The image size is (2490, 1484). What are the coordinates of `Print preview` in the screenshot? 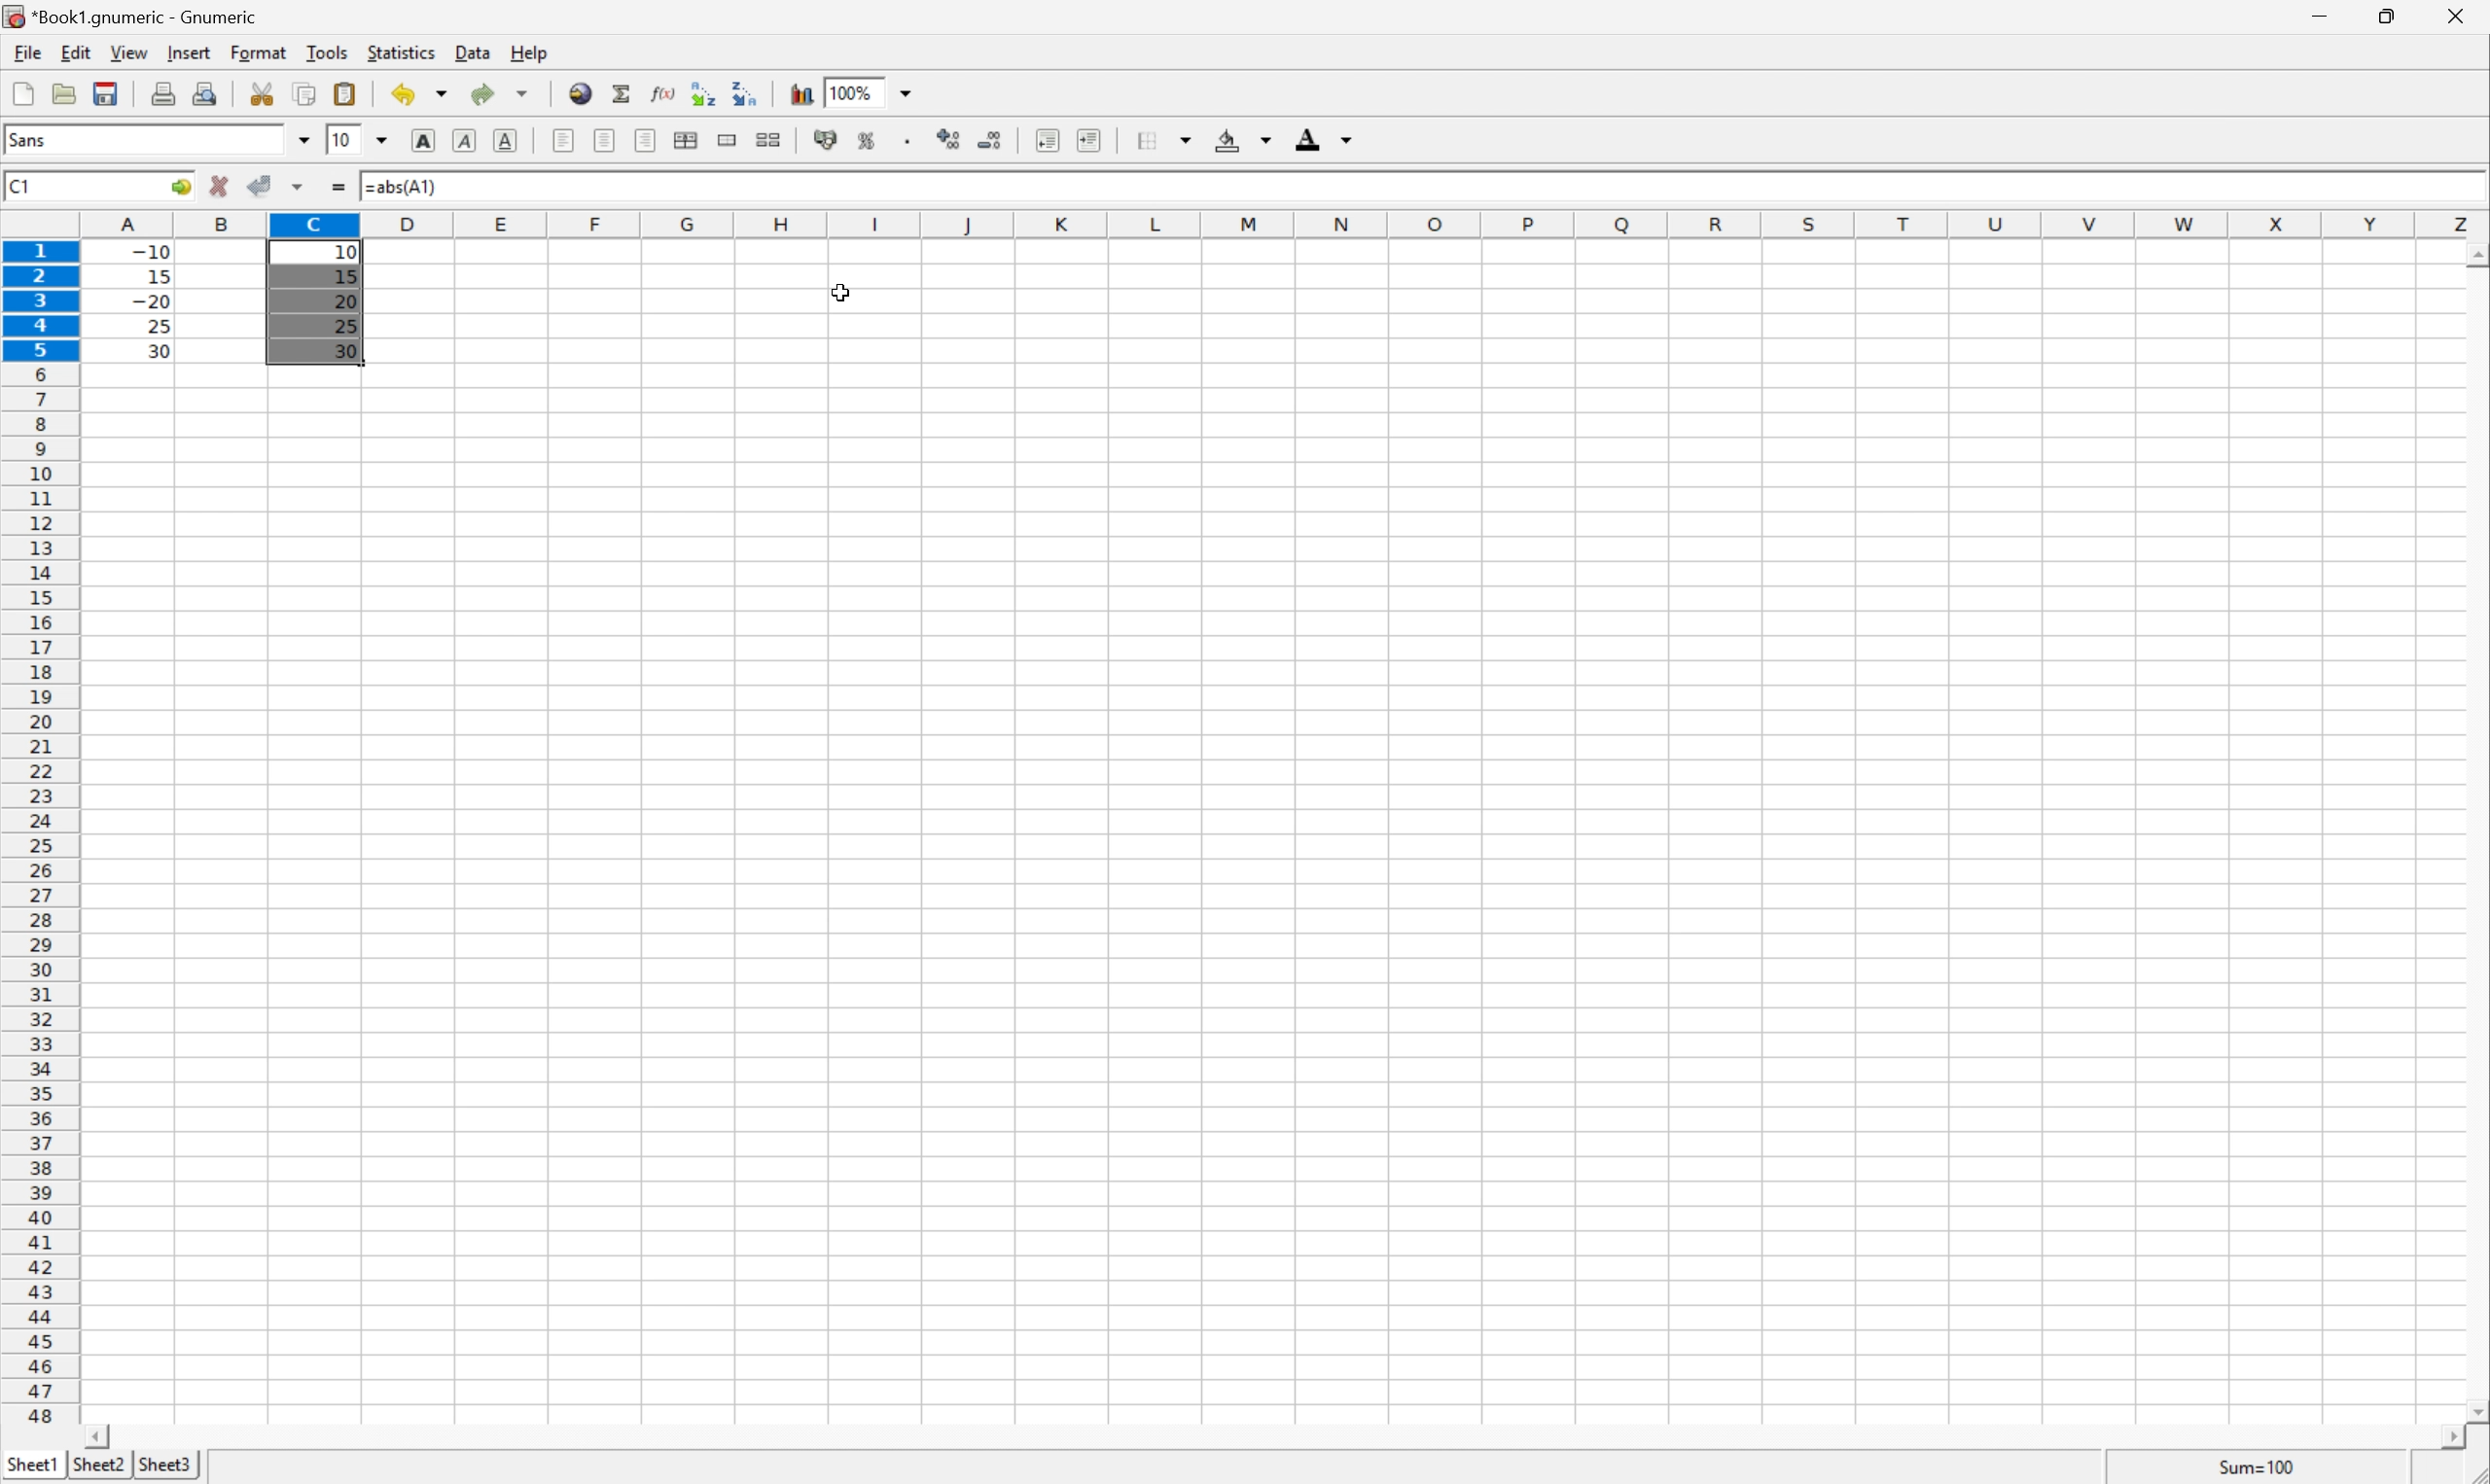 It's located at (209, 91).